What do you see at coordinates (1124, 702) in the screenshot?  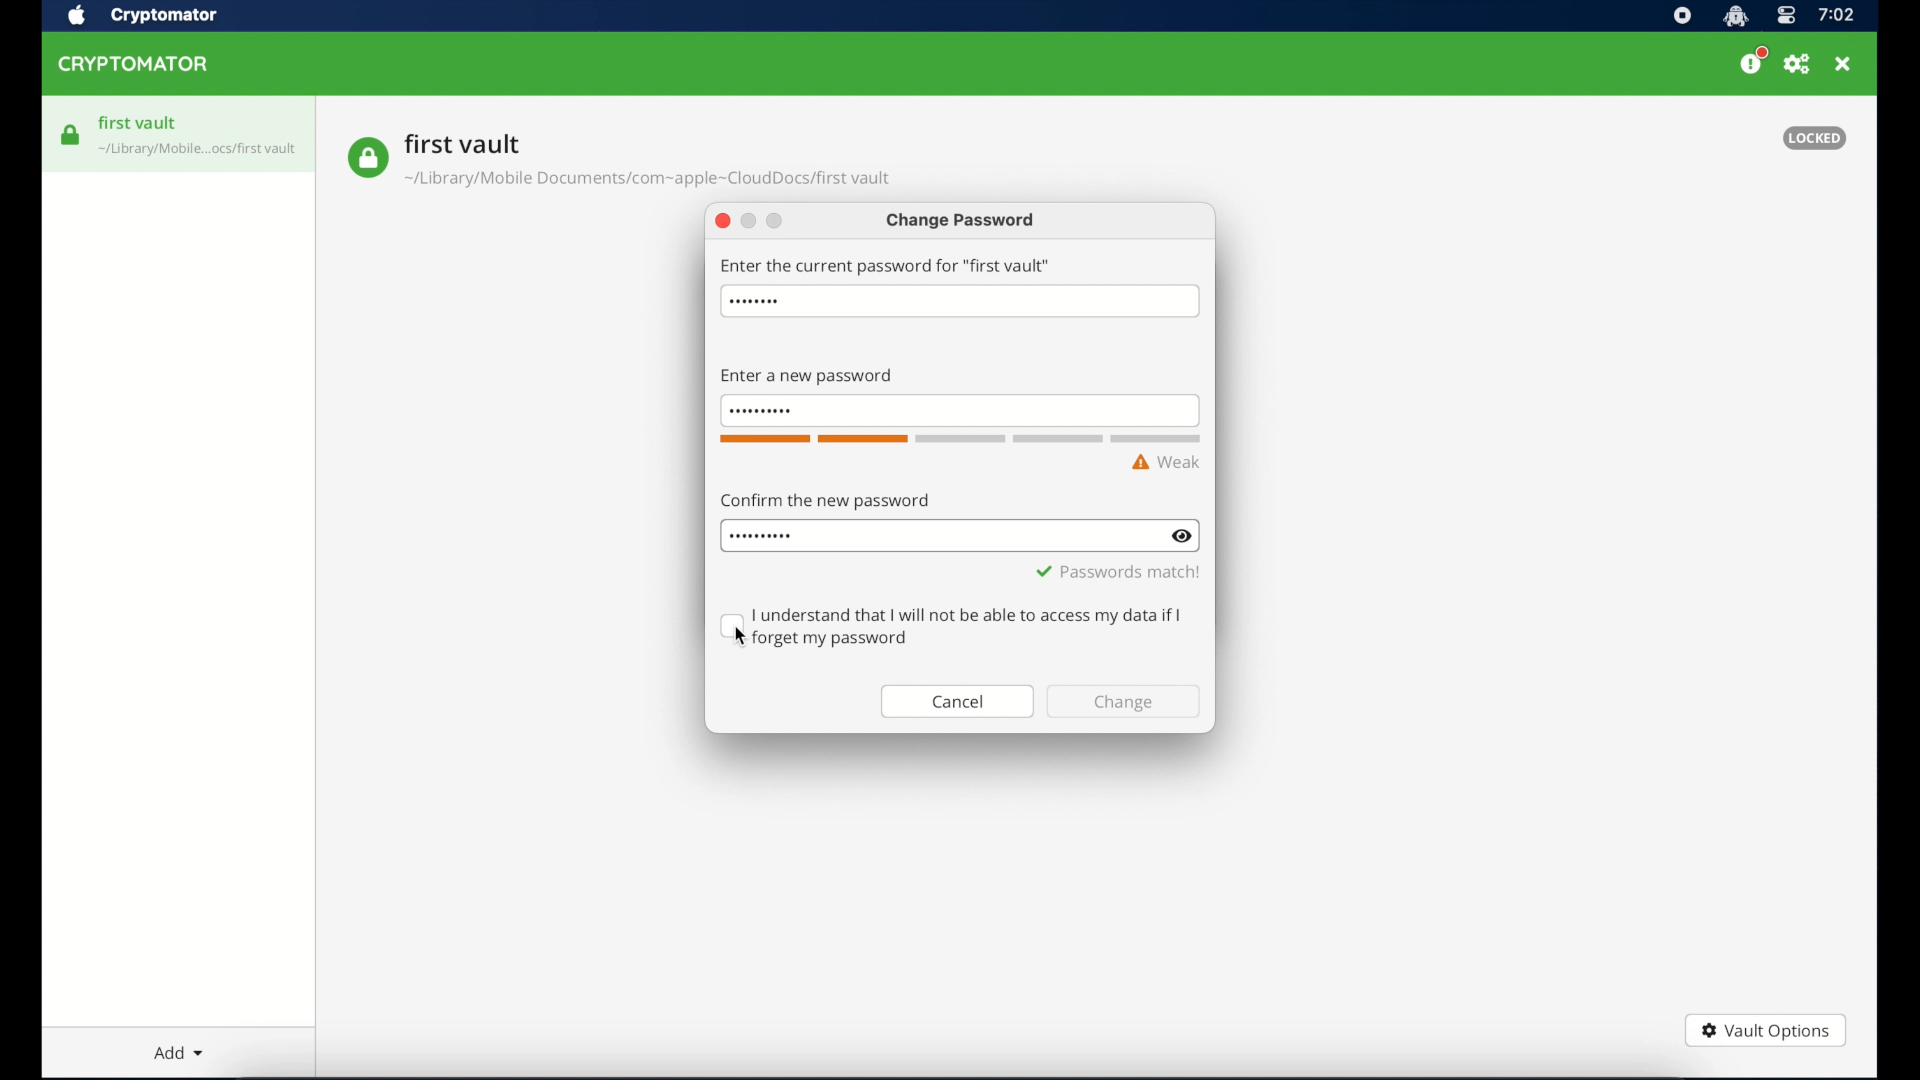 I see `change` at bounding box center [1124, 702].